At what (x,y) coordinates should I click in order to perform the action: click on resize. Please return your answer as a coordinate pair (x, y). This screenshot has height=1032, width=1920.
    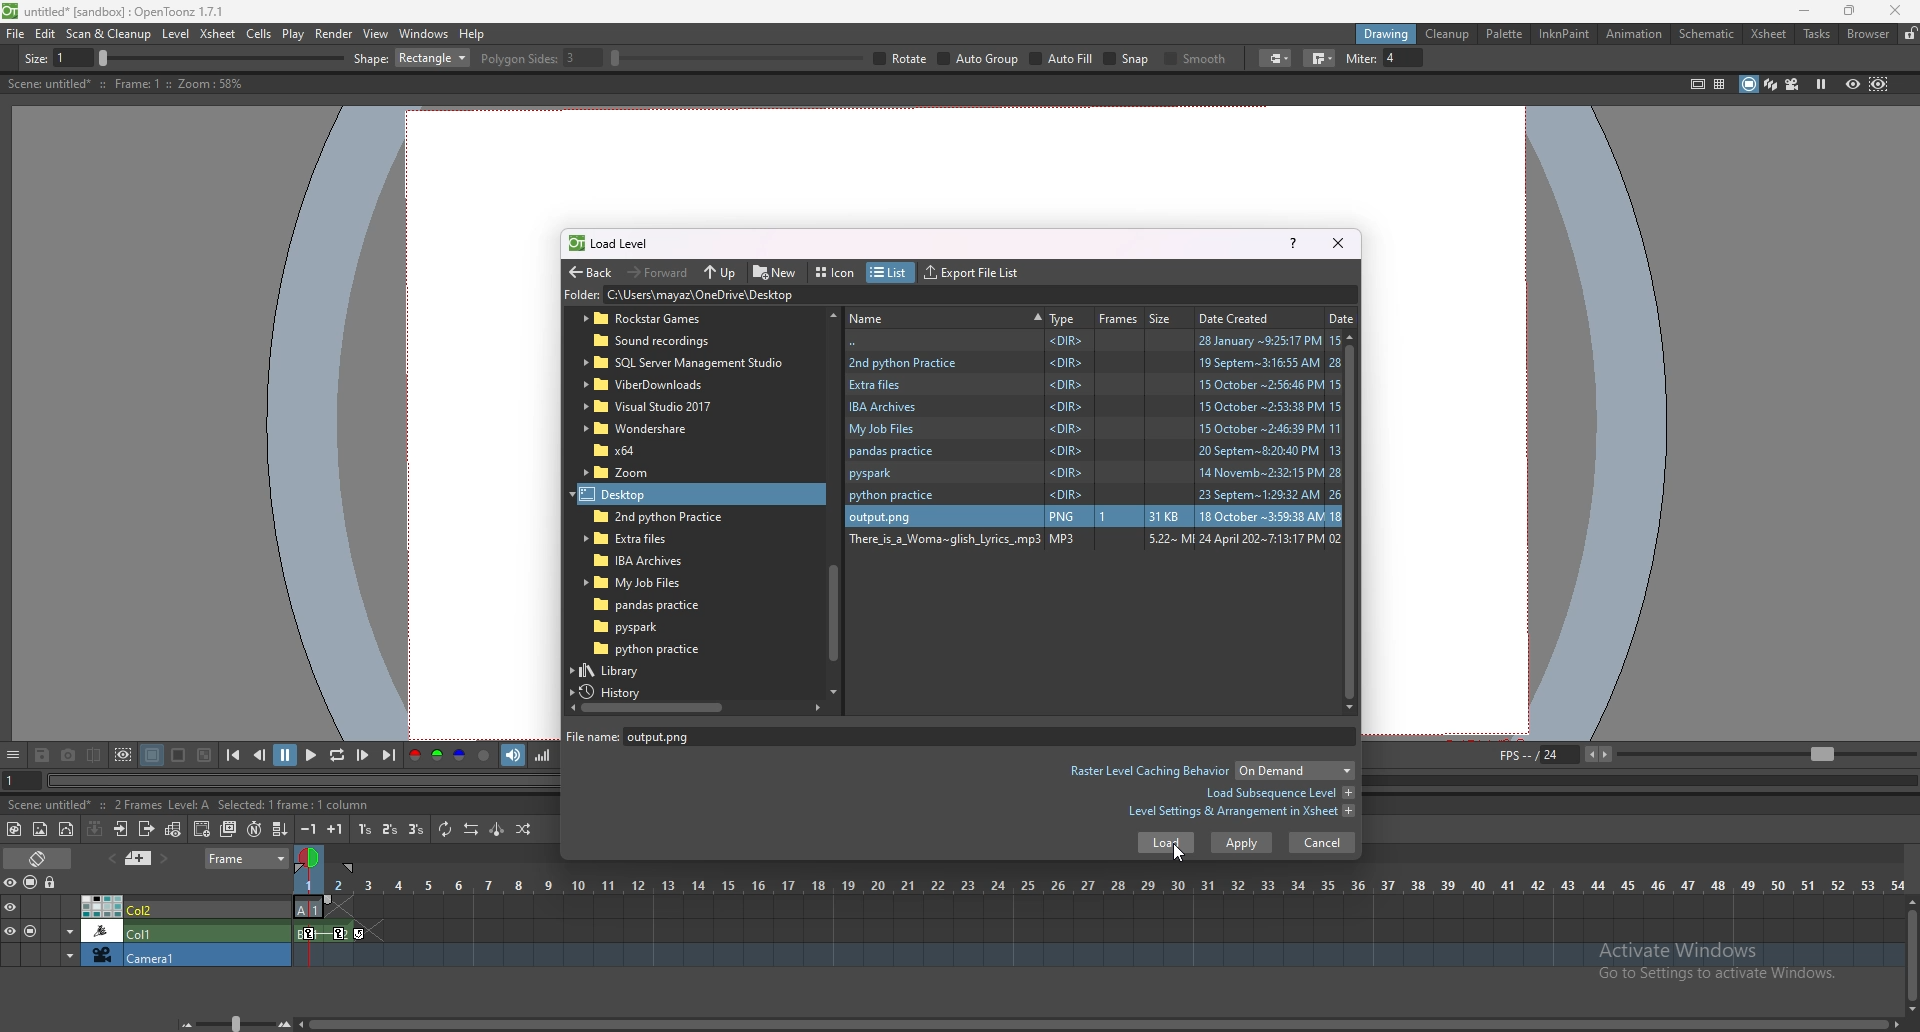
    Looking at the image, I should click on (1849, 12).